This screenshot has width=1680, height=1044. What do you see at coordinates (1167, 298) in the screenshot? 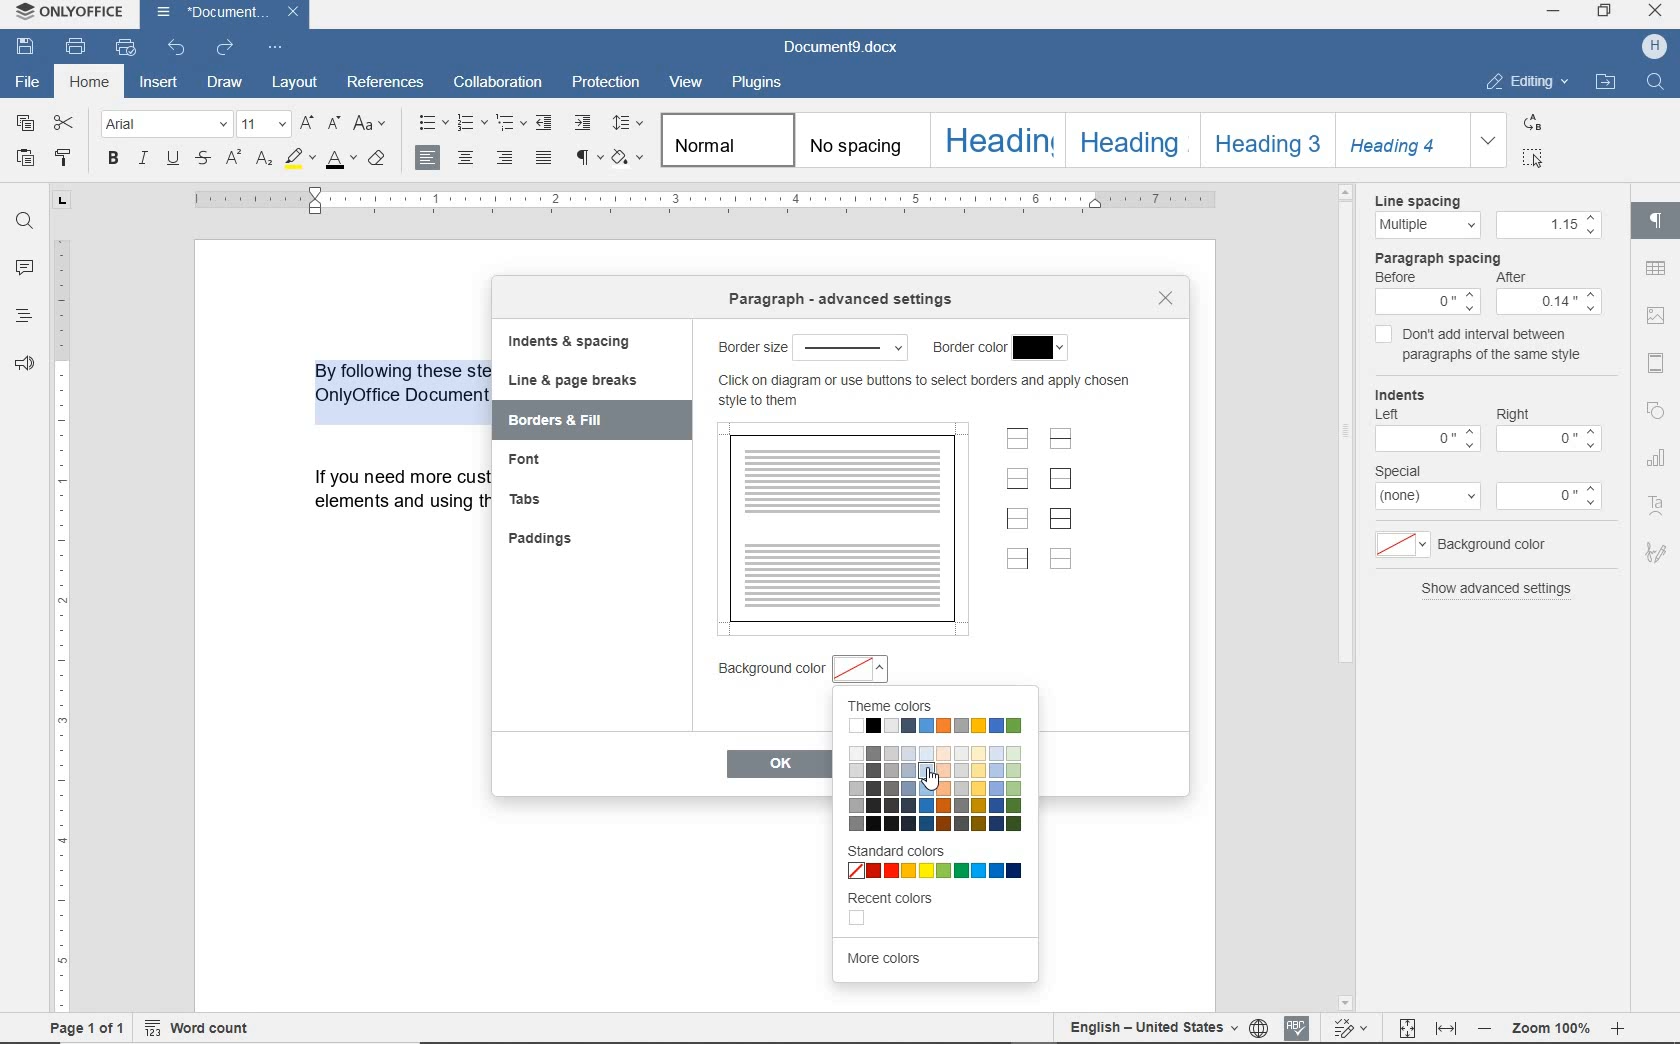
I see `close` at bounding box center [1167, 298].